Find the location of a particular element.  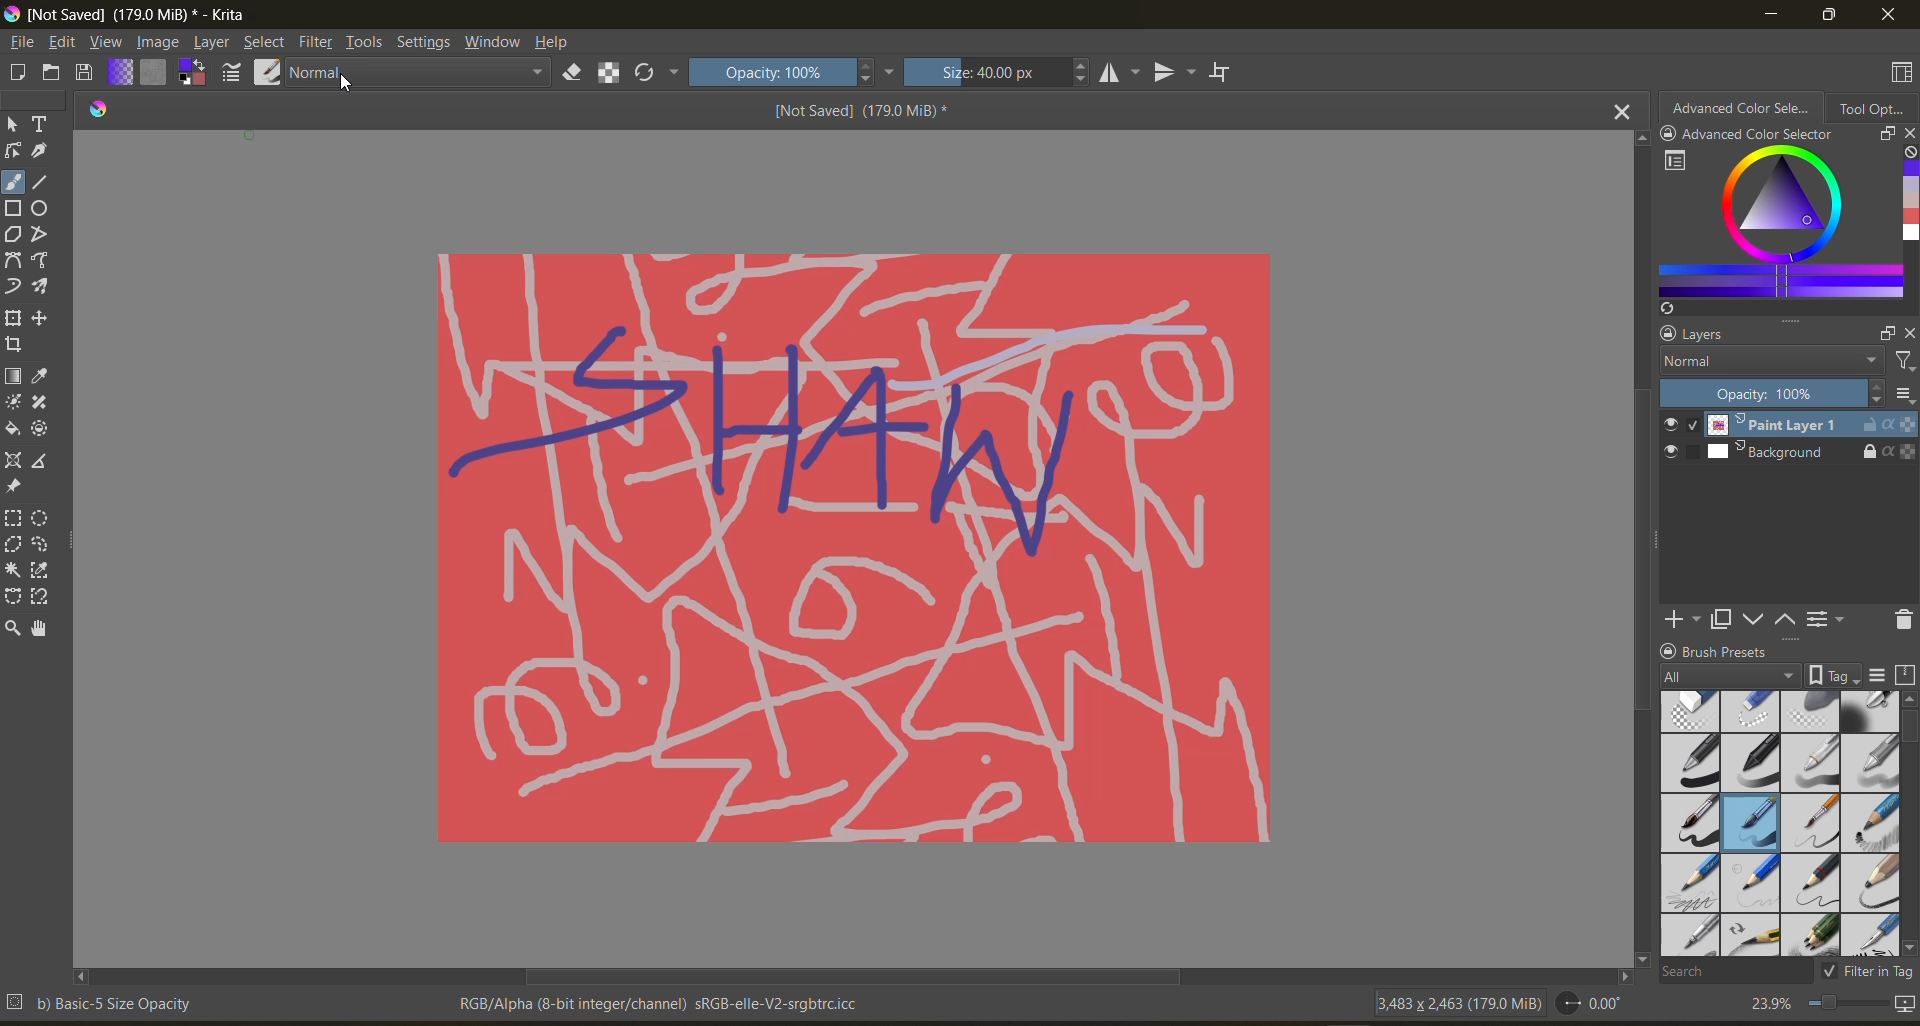

lock docker is located at coordinates (1668, 336).